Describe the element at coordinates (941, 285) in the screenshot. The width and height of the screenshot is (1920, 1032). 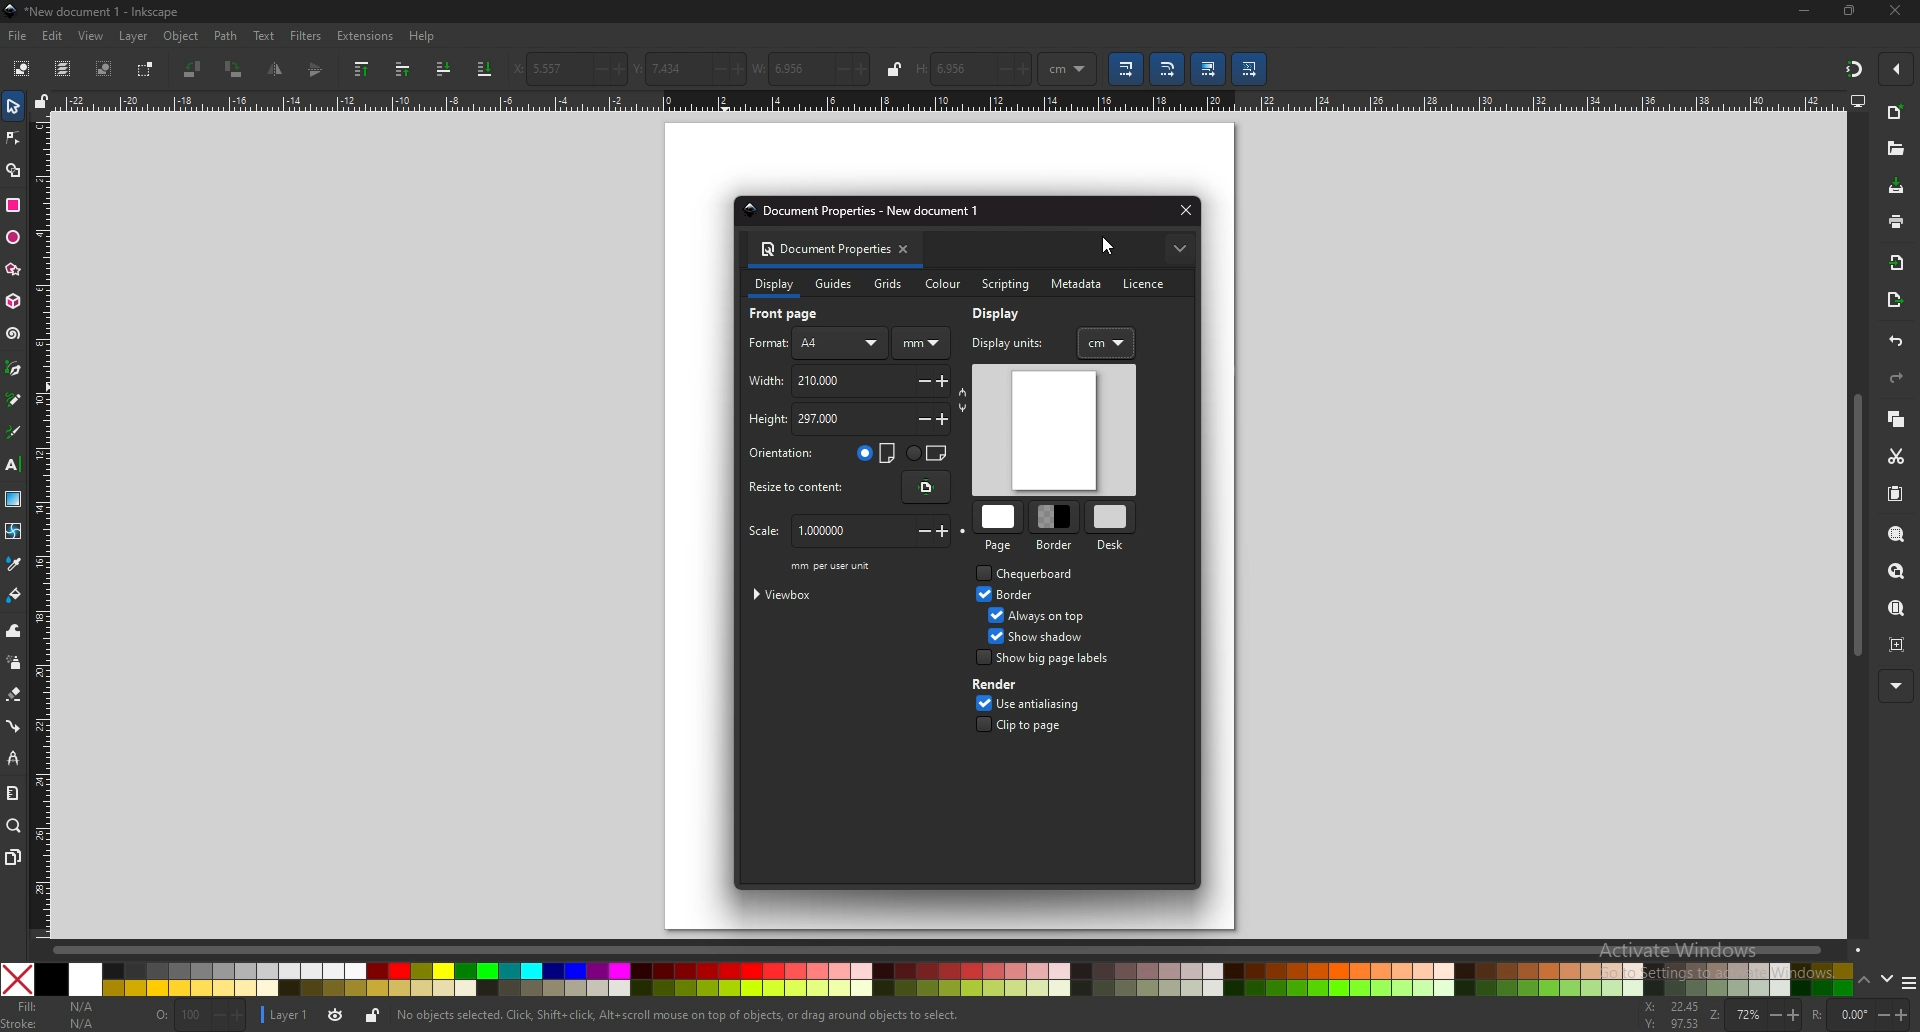
I see `colour` at that location.